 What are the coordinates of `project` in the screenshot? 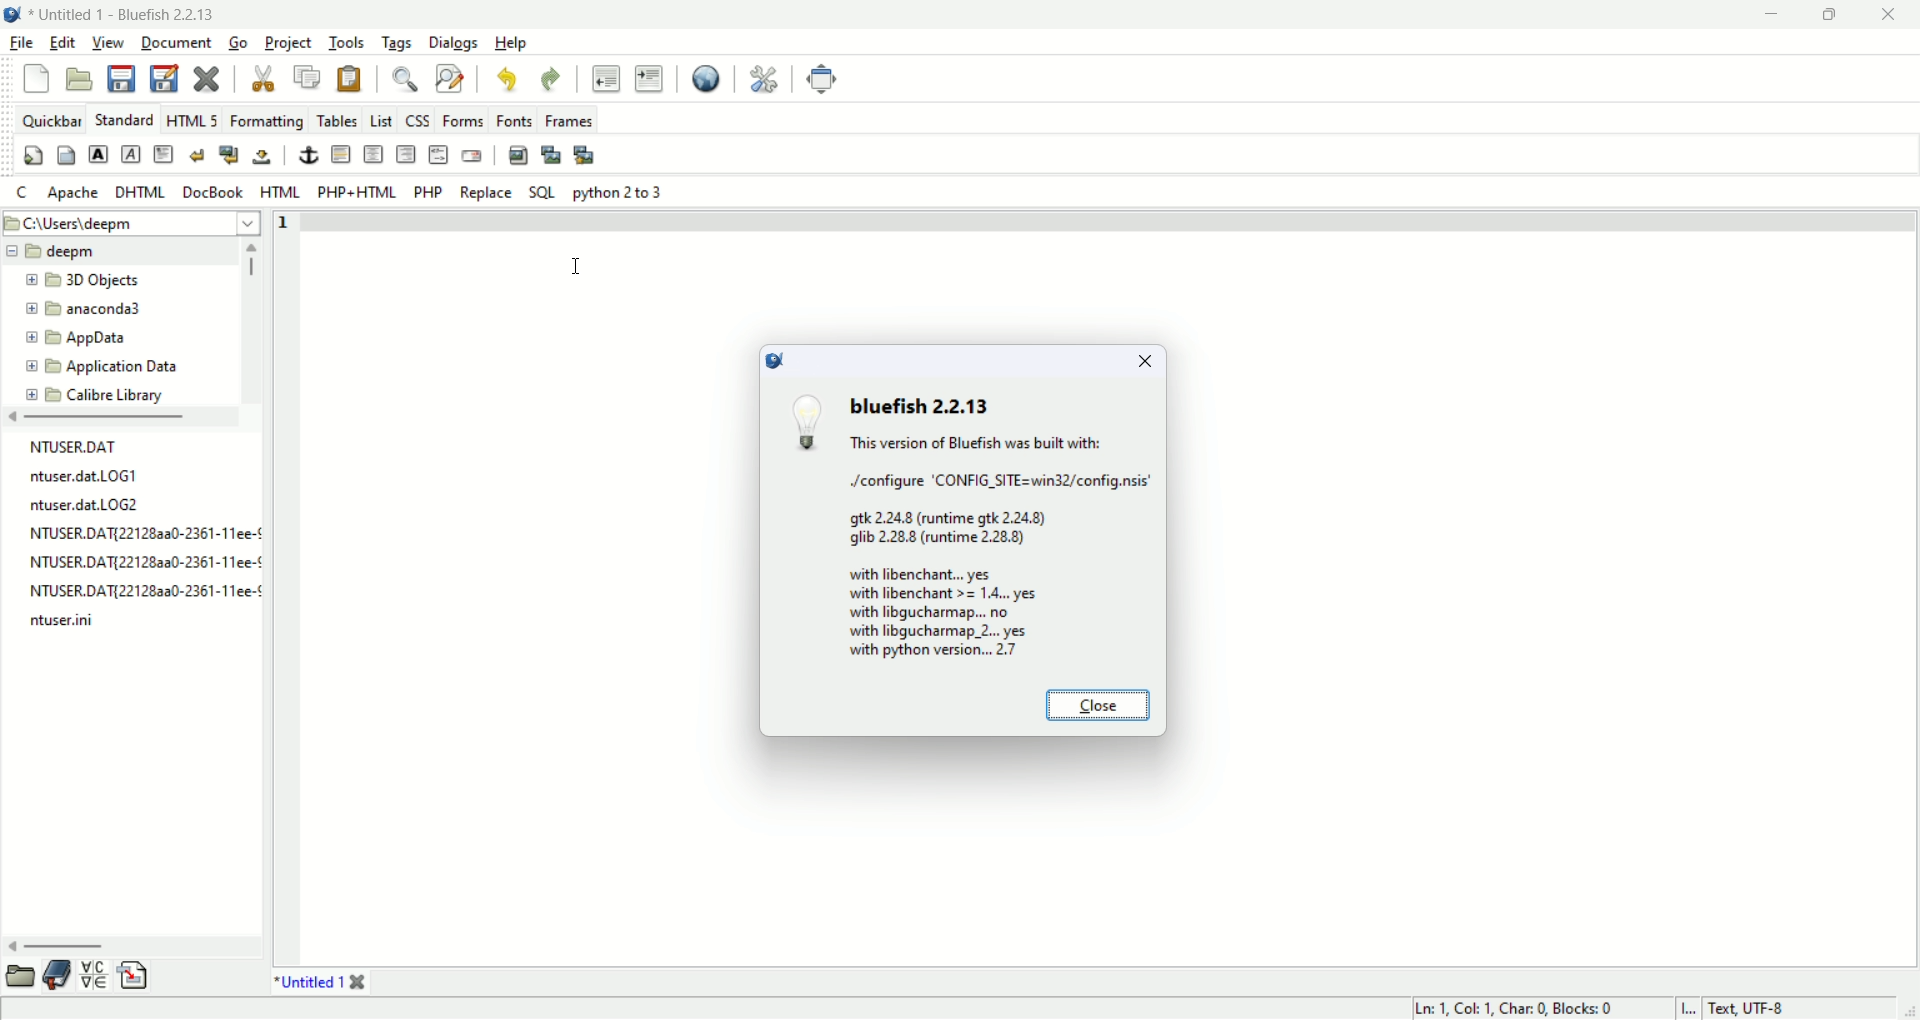 It's located at (290, 44).